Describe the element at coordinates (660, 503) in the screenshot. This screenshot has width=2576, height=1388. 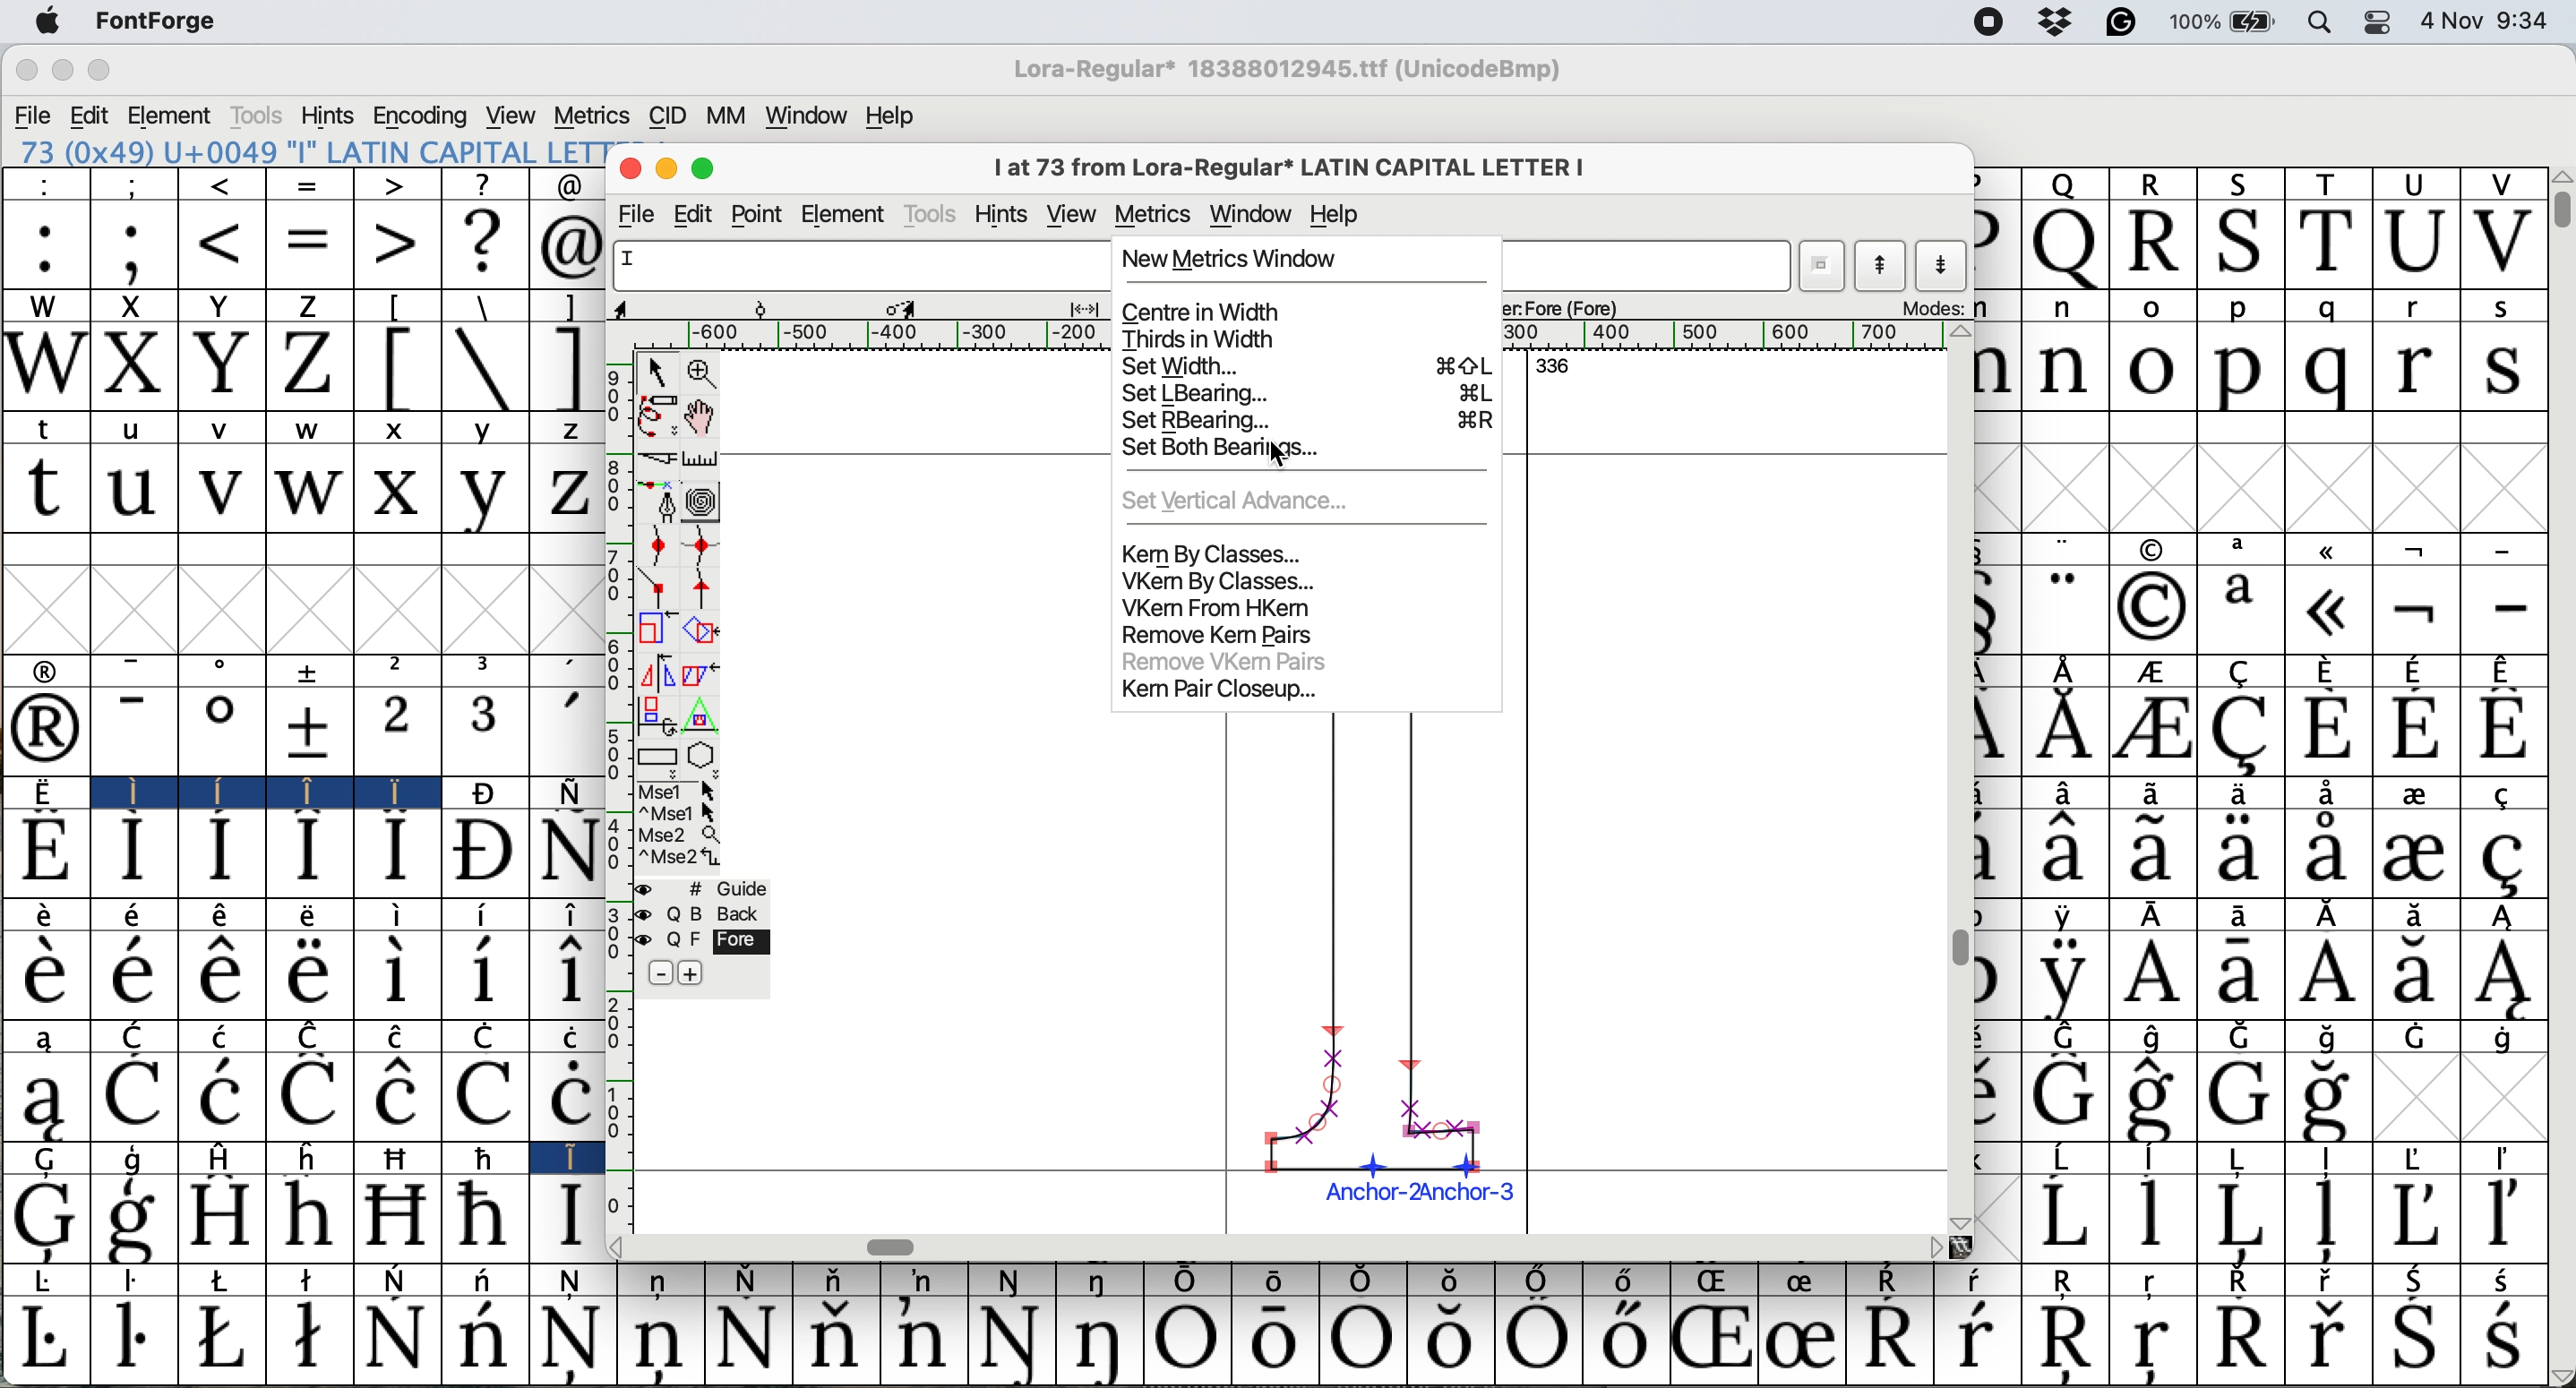
I see `add a point then drag out its central points` at that location.